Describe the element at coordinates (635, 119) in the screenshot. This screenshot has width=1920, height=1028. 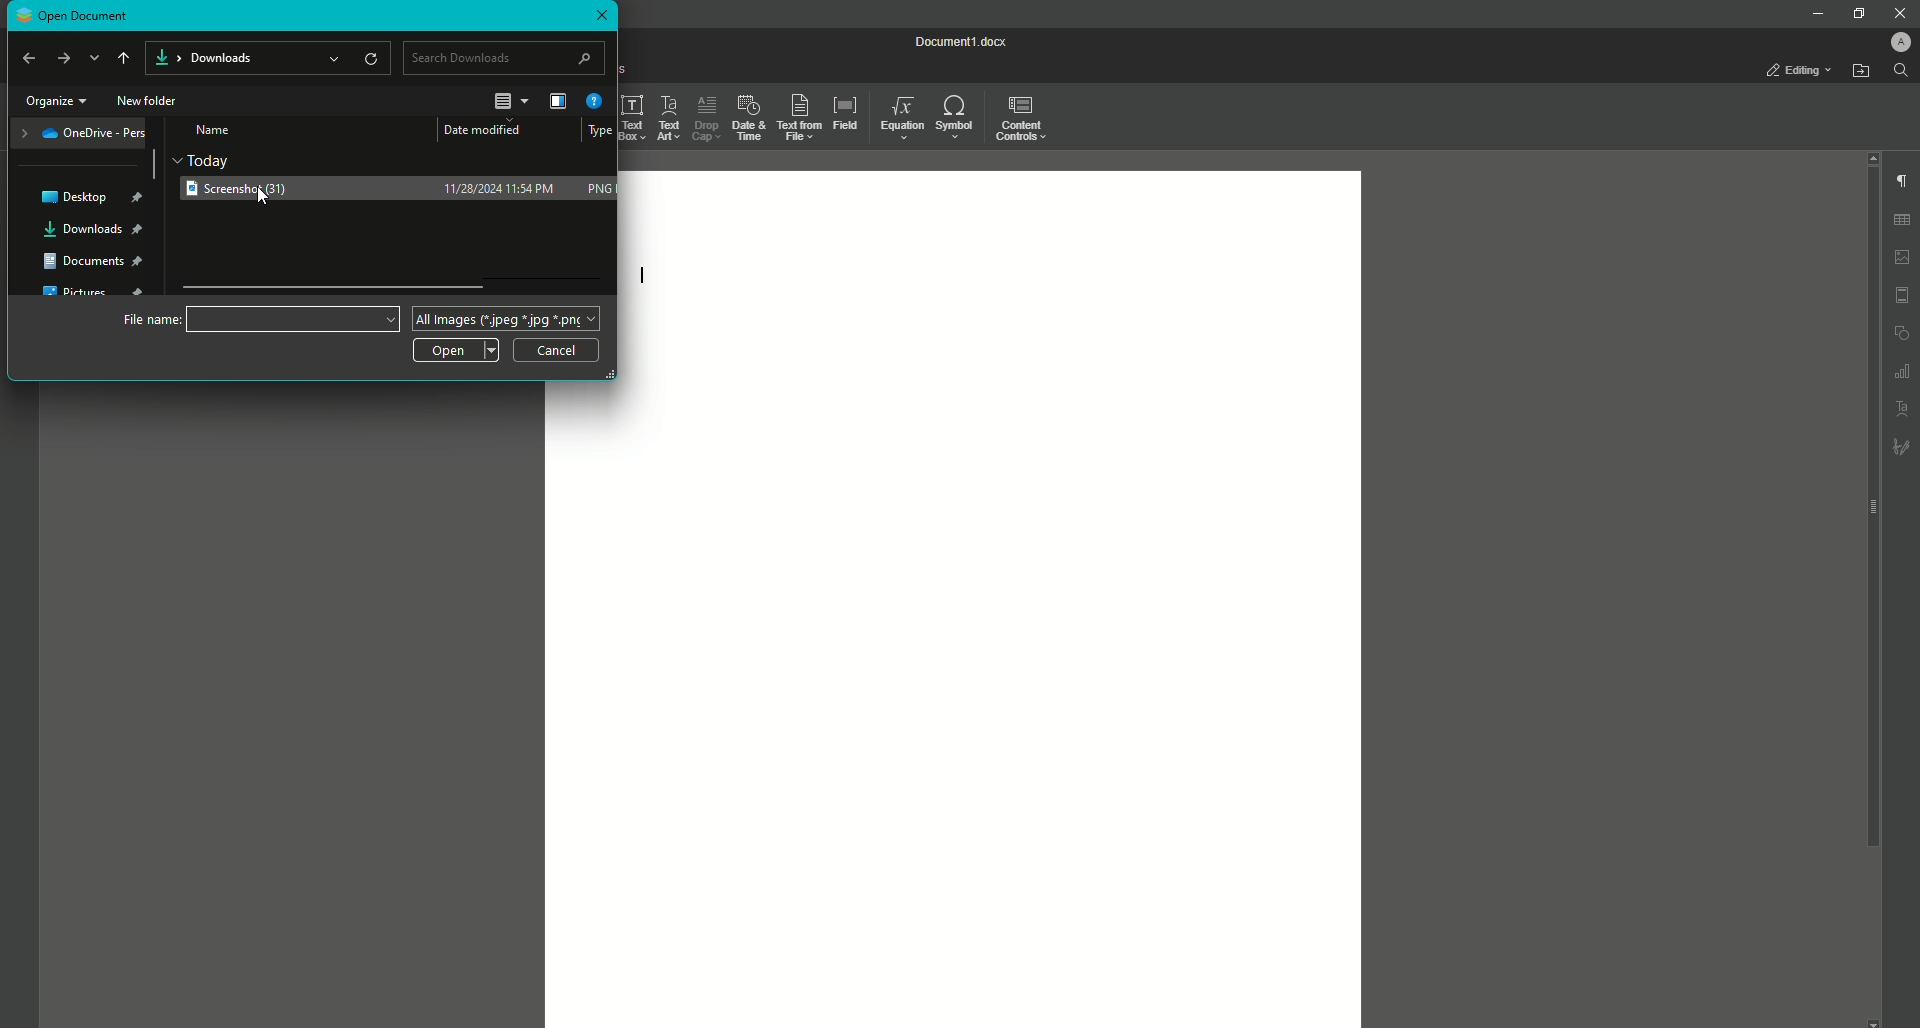
I see `Text Box` at that location.